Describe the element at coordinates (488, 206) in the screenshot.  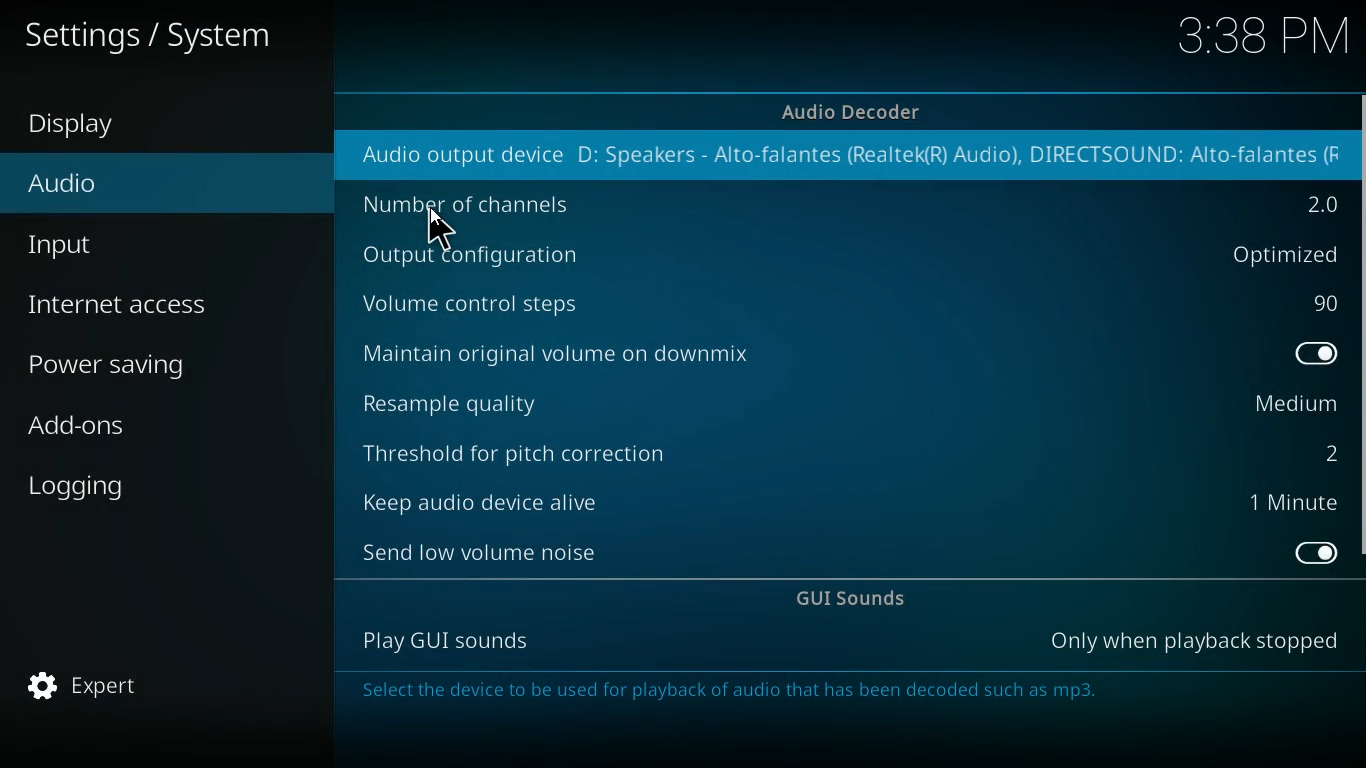
I see `number of channels` at that location.